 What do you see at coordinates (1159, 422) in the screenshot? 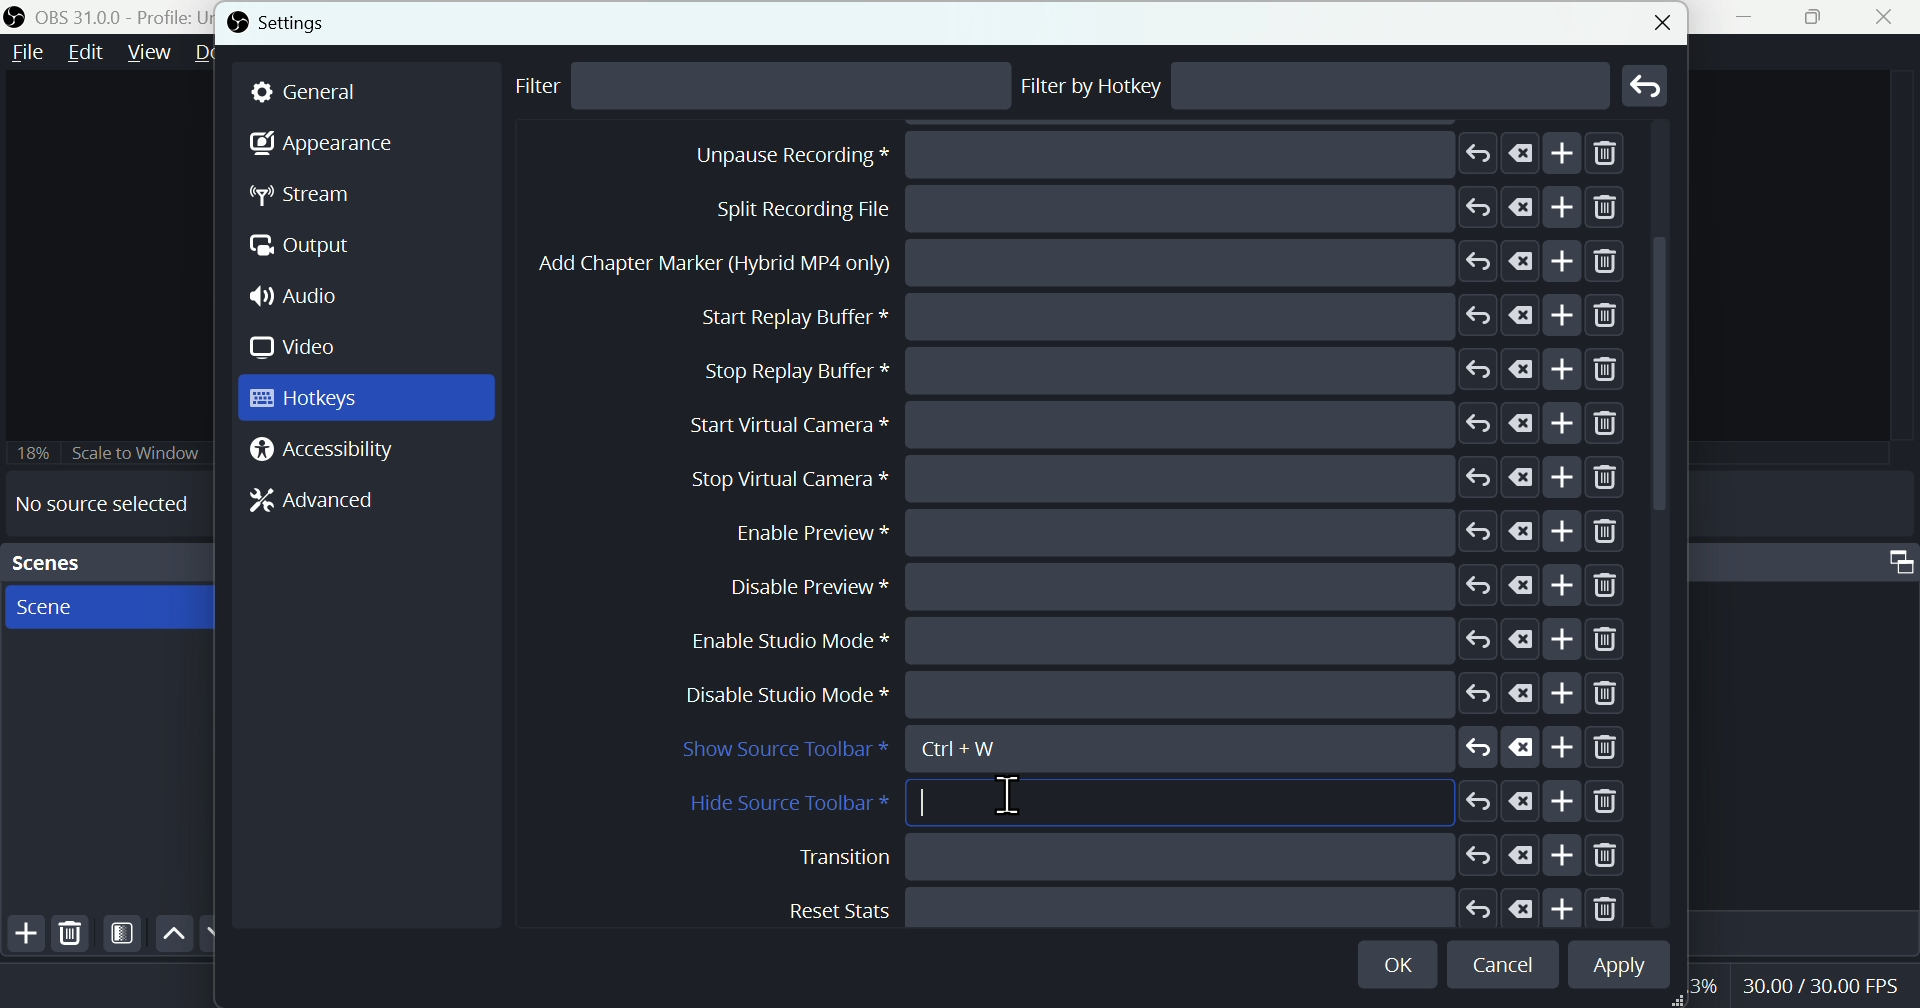
I see `Split recording file` at bounding box center [1159, 422].